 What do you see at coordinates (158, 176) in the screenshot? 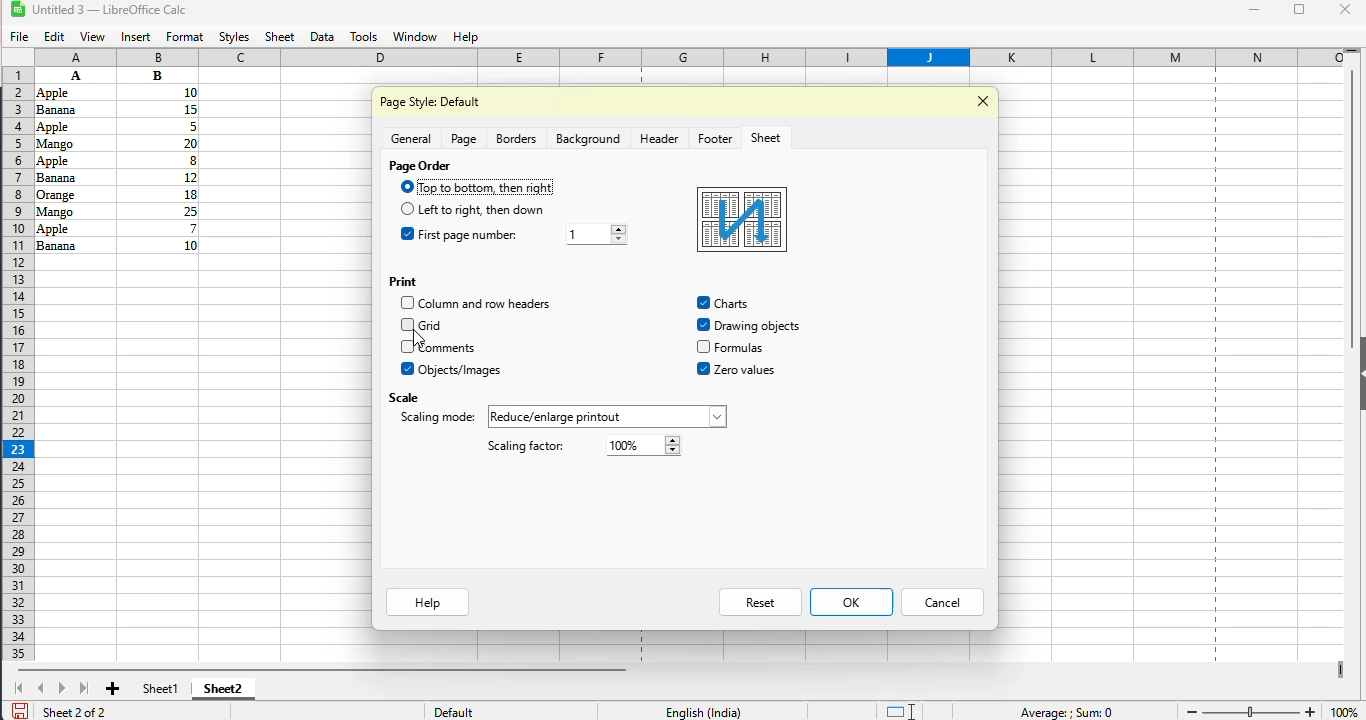
I see `` at bounding box center [158, 176].